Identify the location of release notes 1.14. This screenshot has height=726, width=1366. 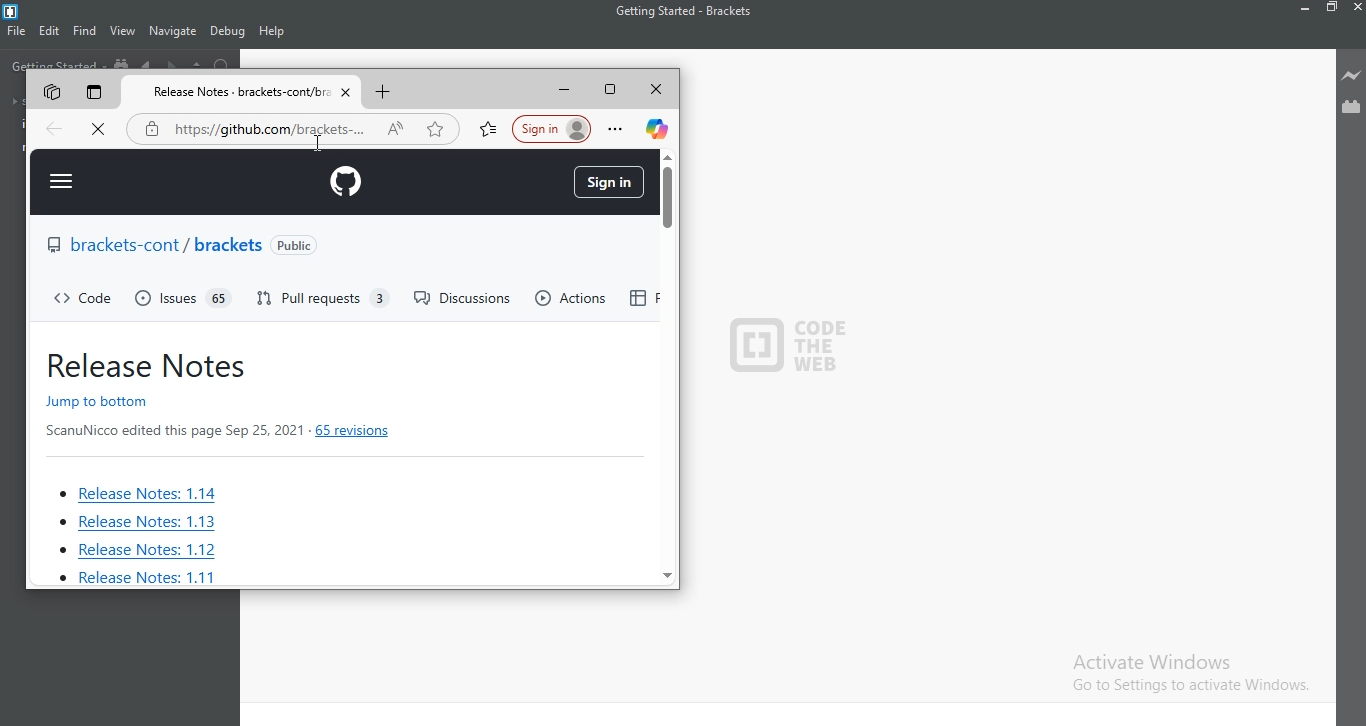
(155, 494).